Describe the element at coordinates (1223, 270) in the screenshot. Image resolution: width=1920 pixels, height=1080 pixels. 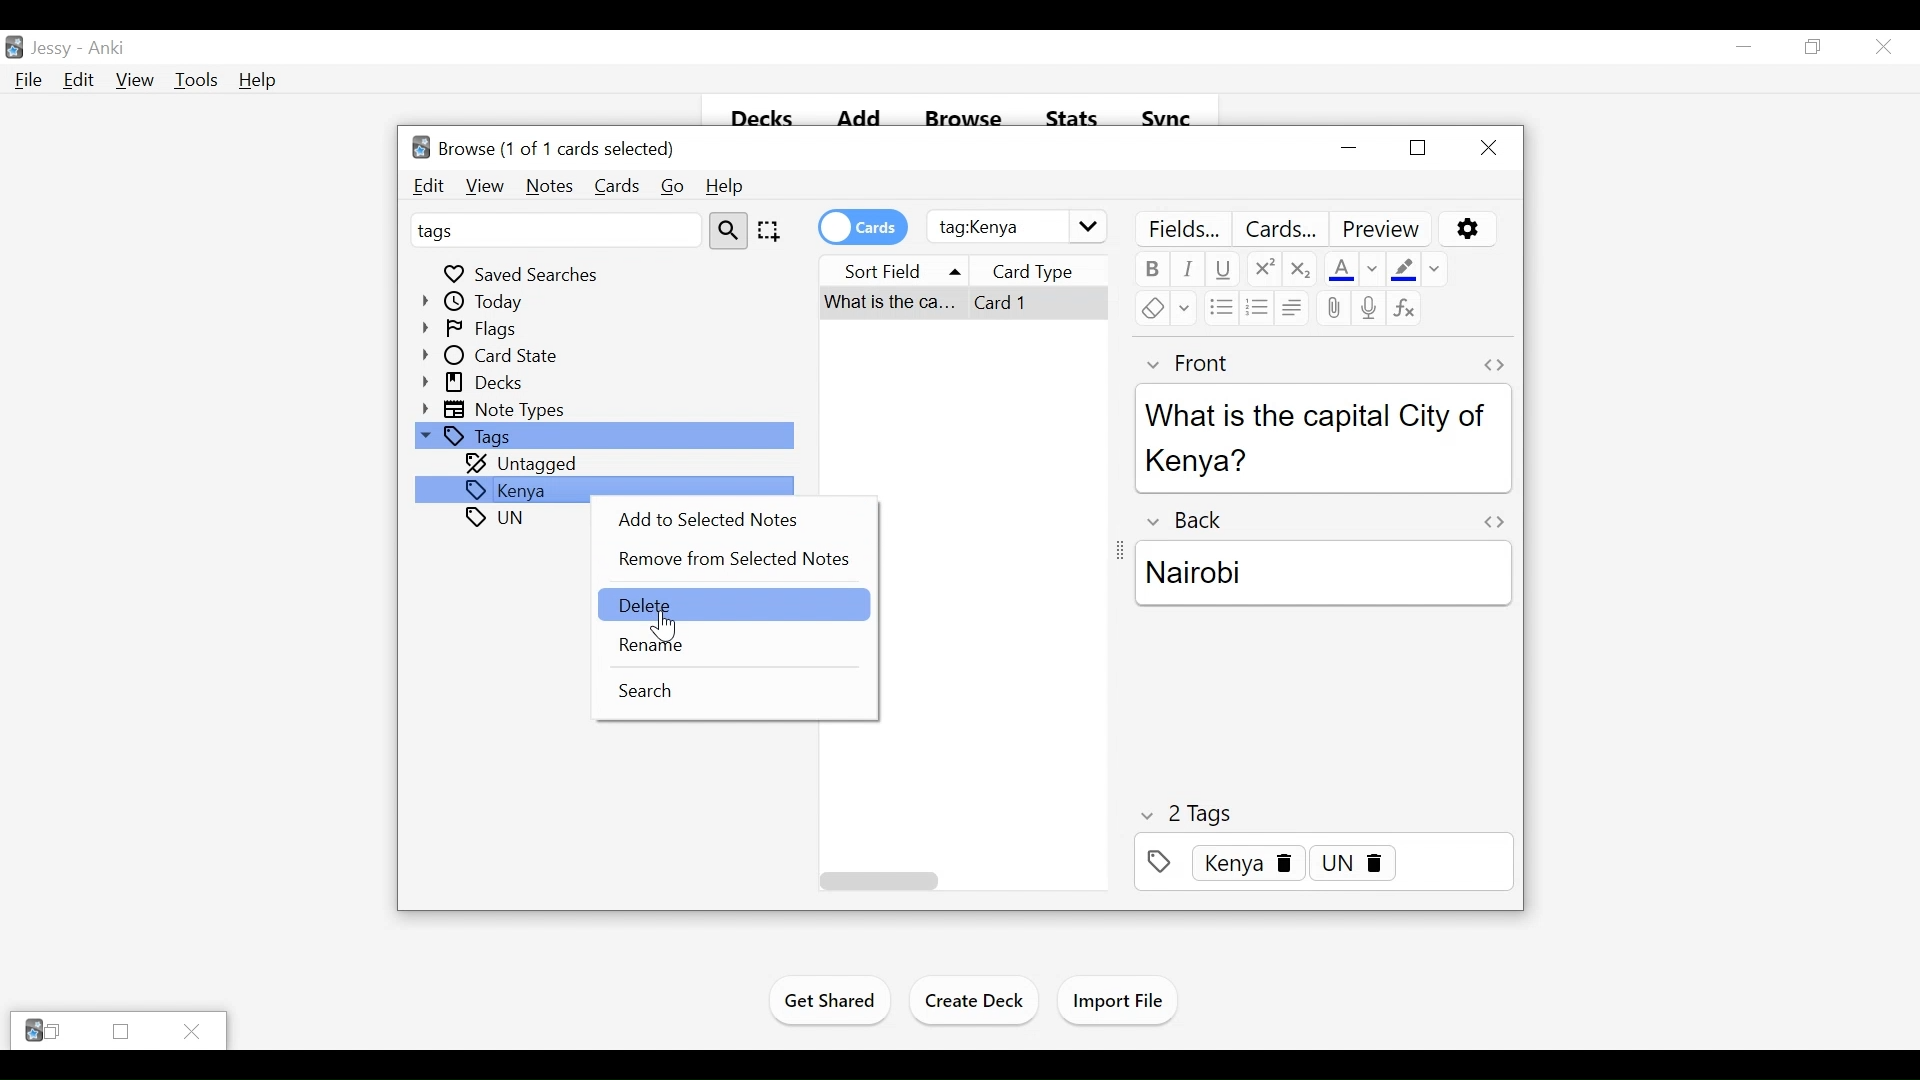
I see `Underline` at that location.